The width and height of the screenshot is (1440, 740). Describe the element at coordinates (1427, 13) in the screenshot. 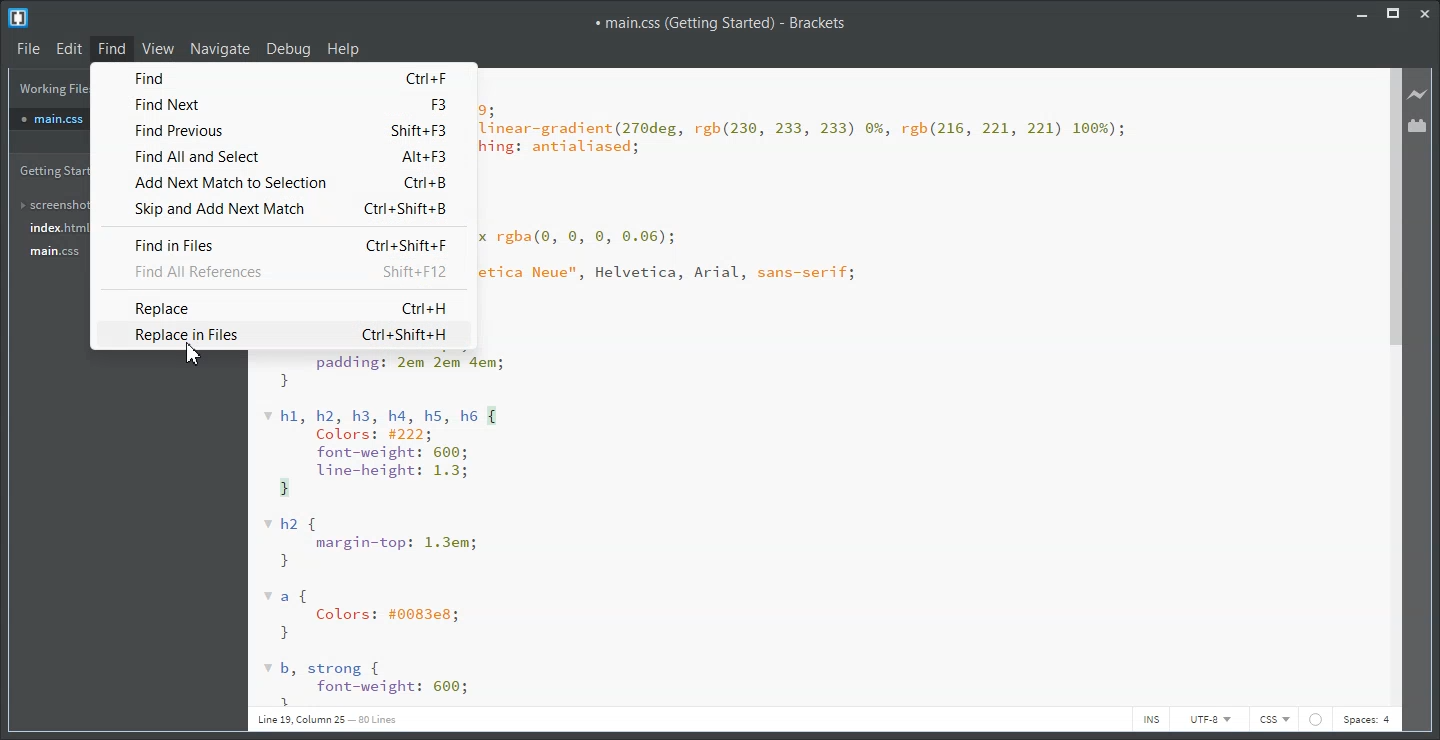

I see `Close` at that location.